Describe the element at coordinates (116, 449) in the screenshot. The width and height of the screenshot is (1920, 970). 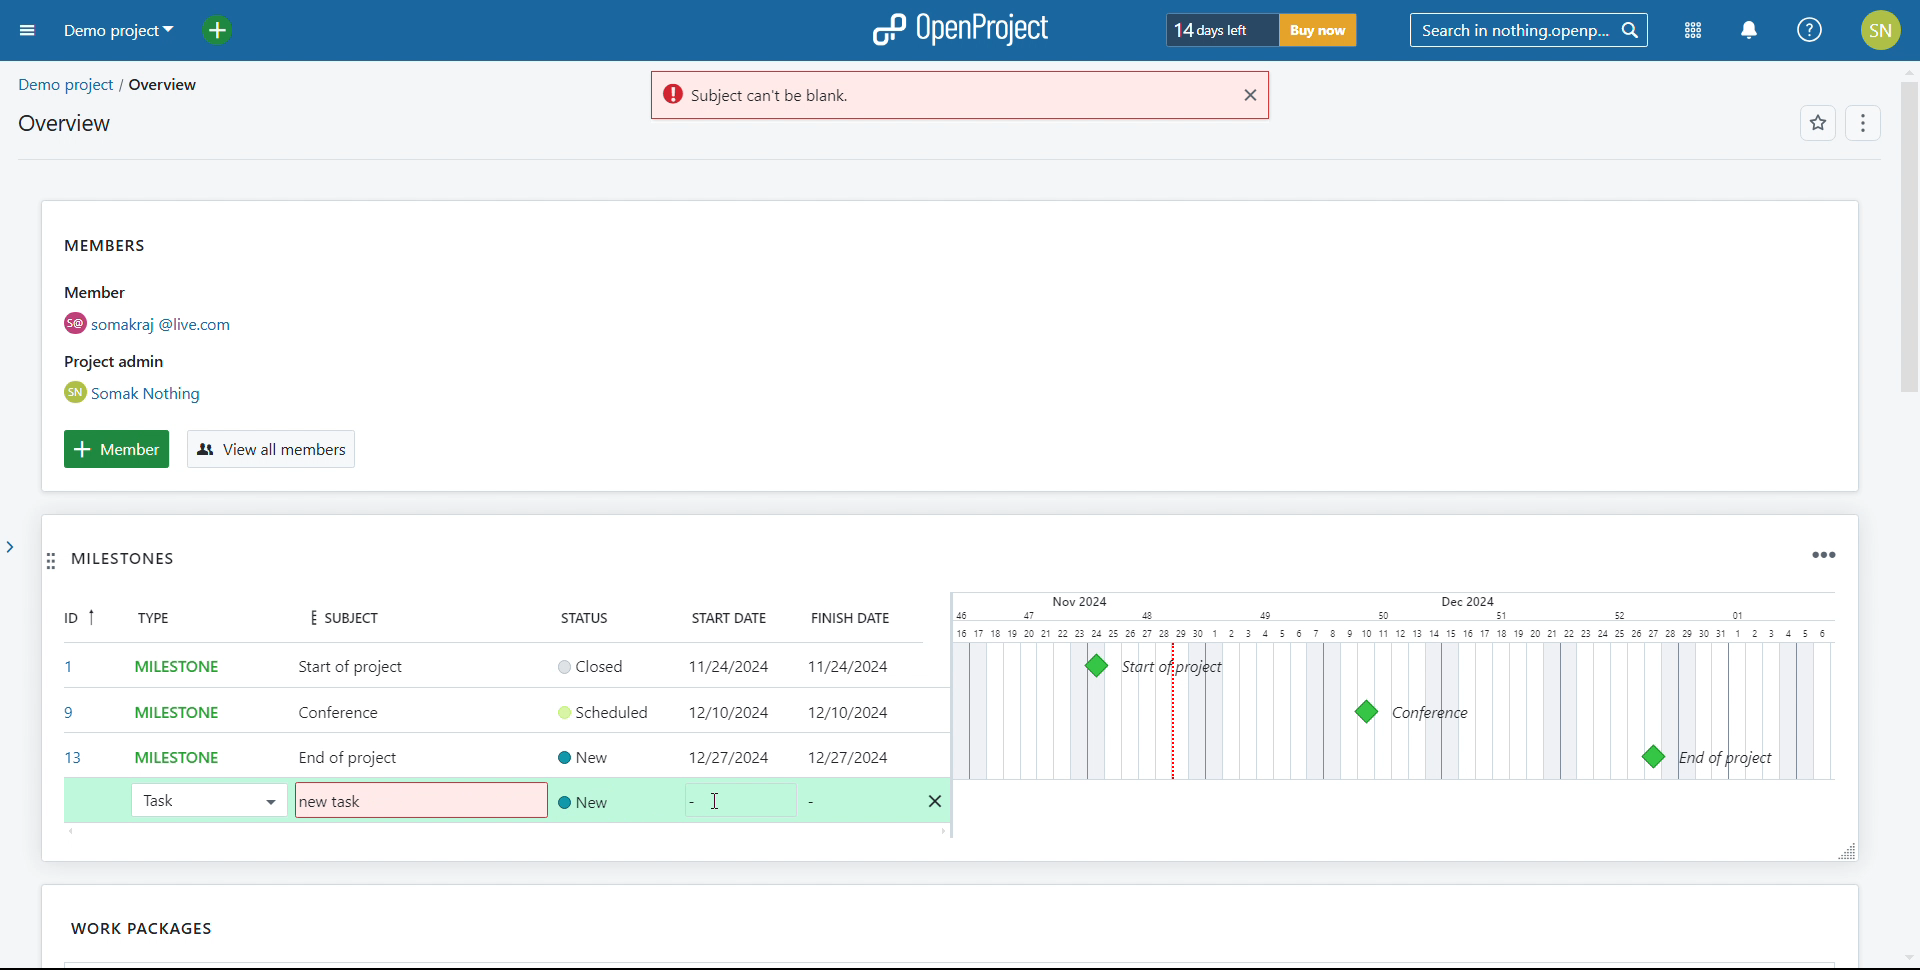
I see `add member` at that location.